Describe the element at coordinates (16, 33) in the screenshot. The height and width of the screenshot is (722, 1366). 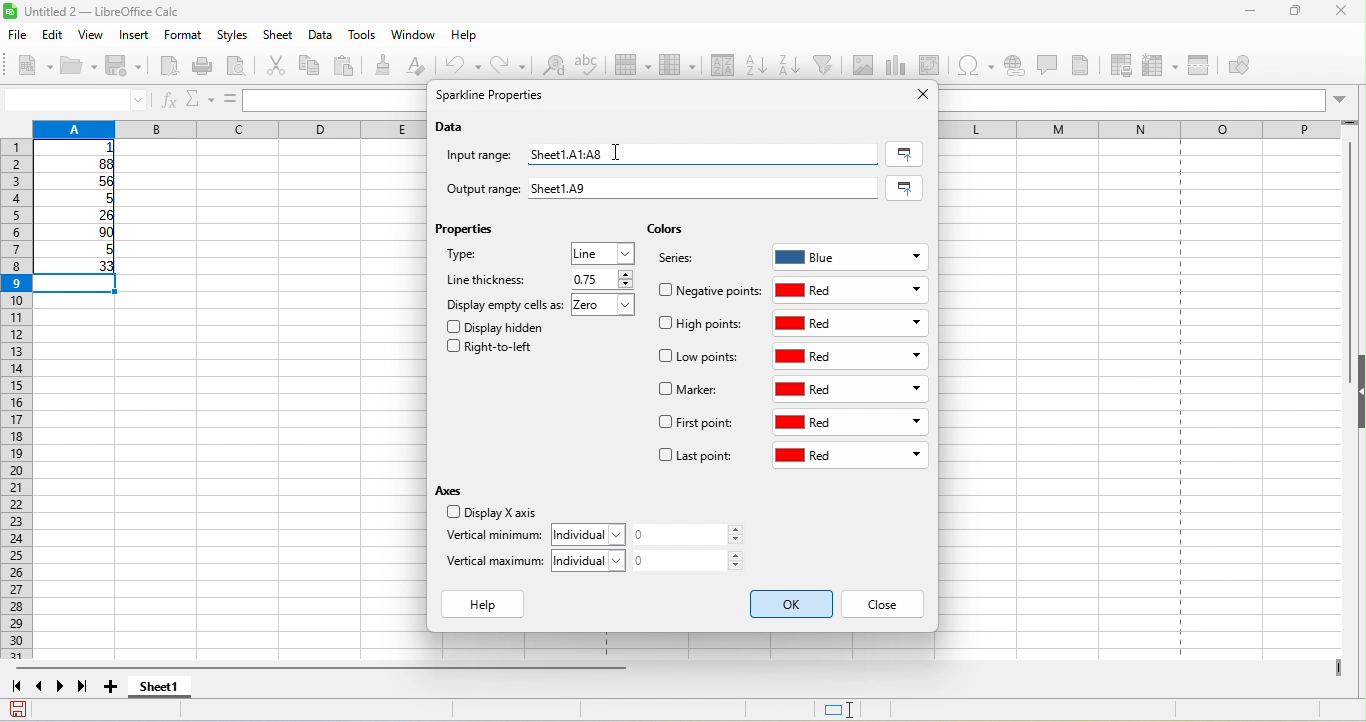
I see `file` at that location.